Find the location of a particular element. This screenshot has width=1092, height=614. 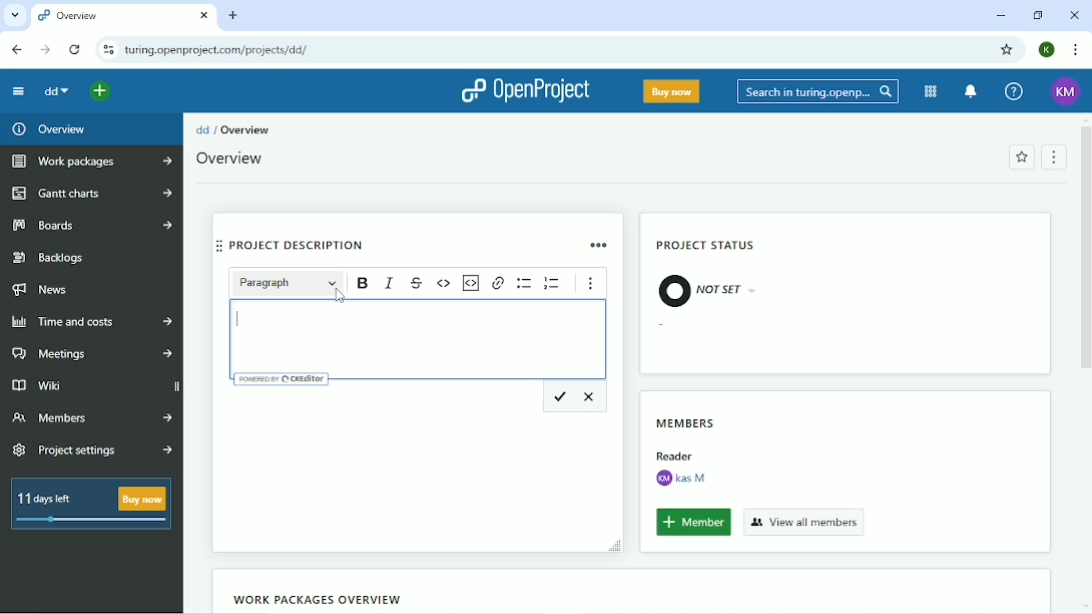

Account is located at coordinates (1066, 91).